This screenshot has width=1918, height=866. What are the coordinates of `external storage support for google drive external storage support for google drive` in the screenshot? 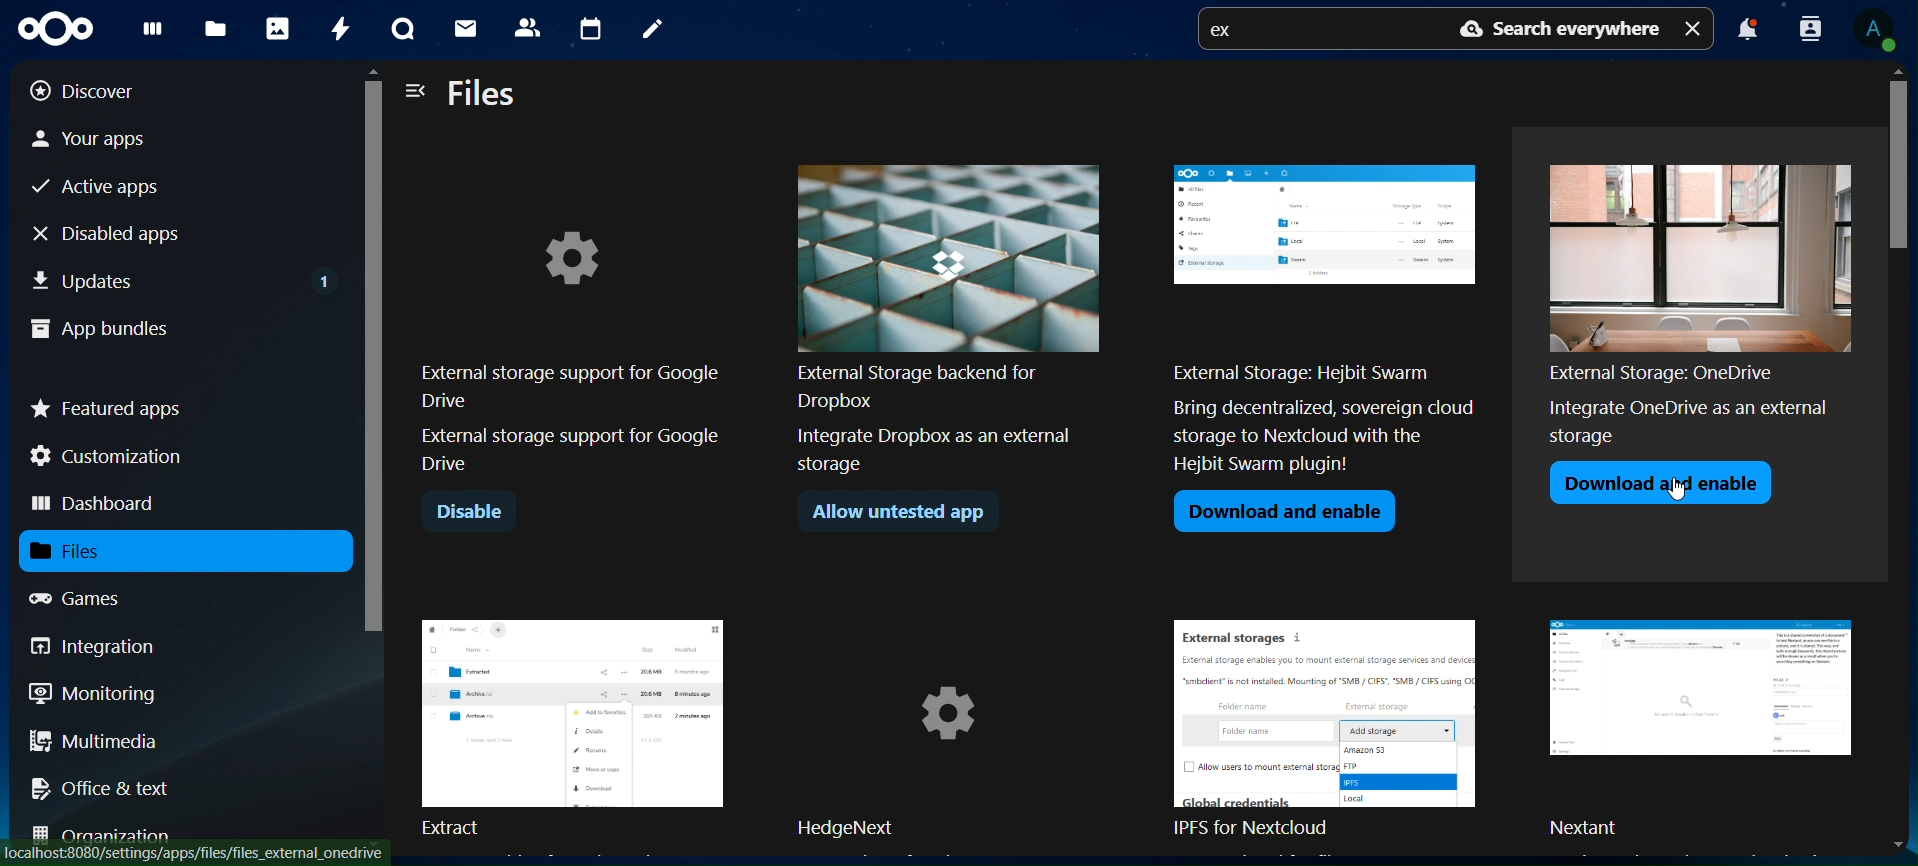 It's located at (571, 328).